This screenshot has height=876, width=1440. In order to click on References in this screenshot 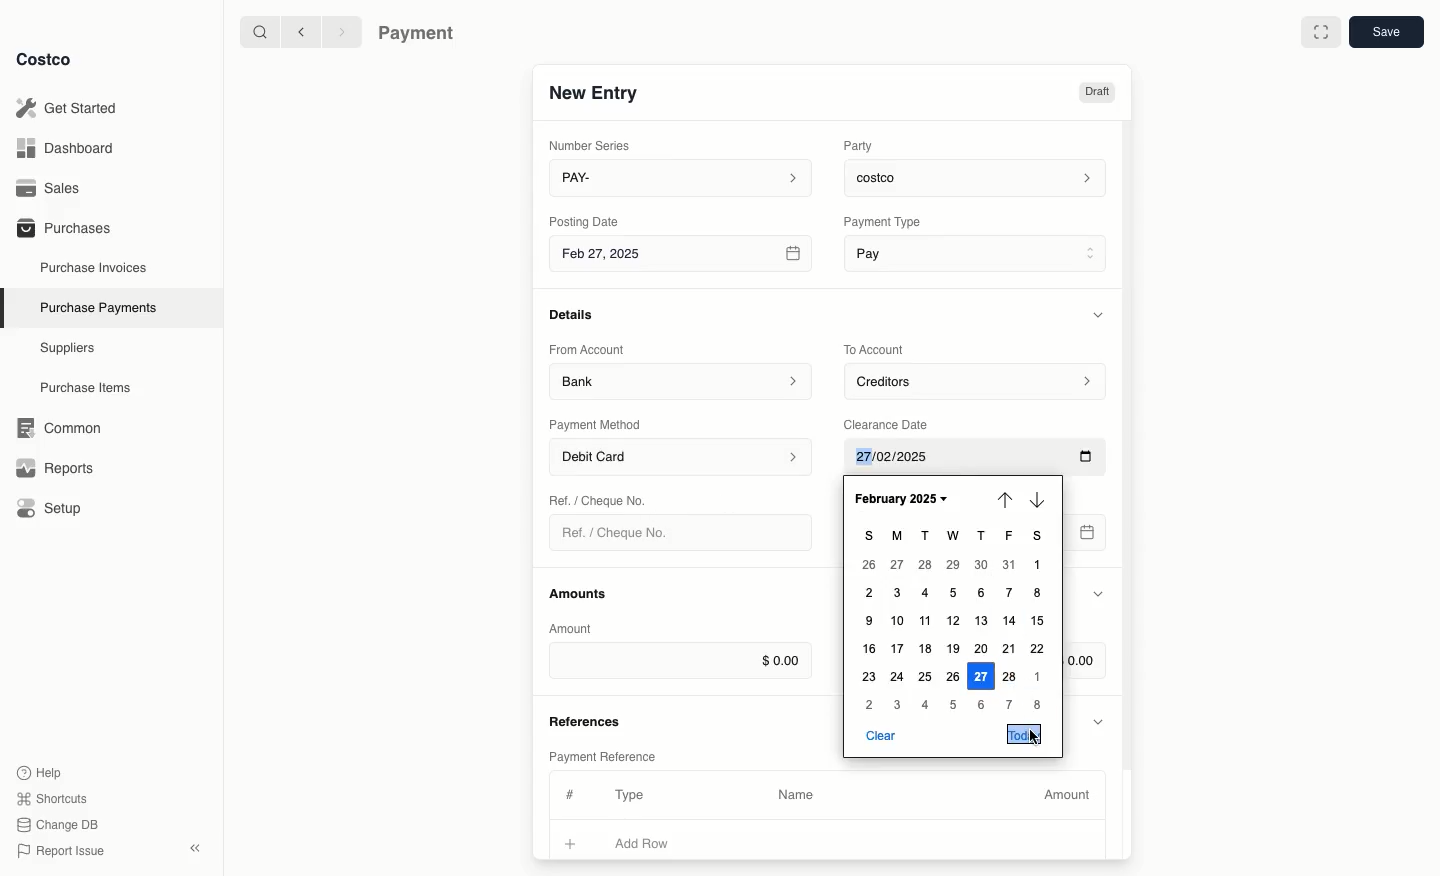, I will do `click(588, 719)`.